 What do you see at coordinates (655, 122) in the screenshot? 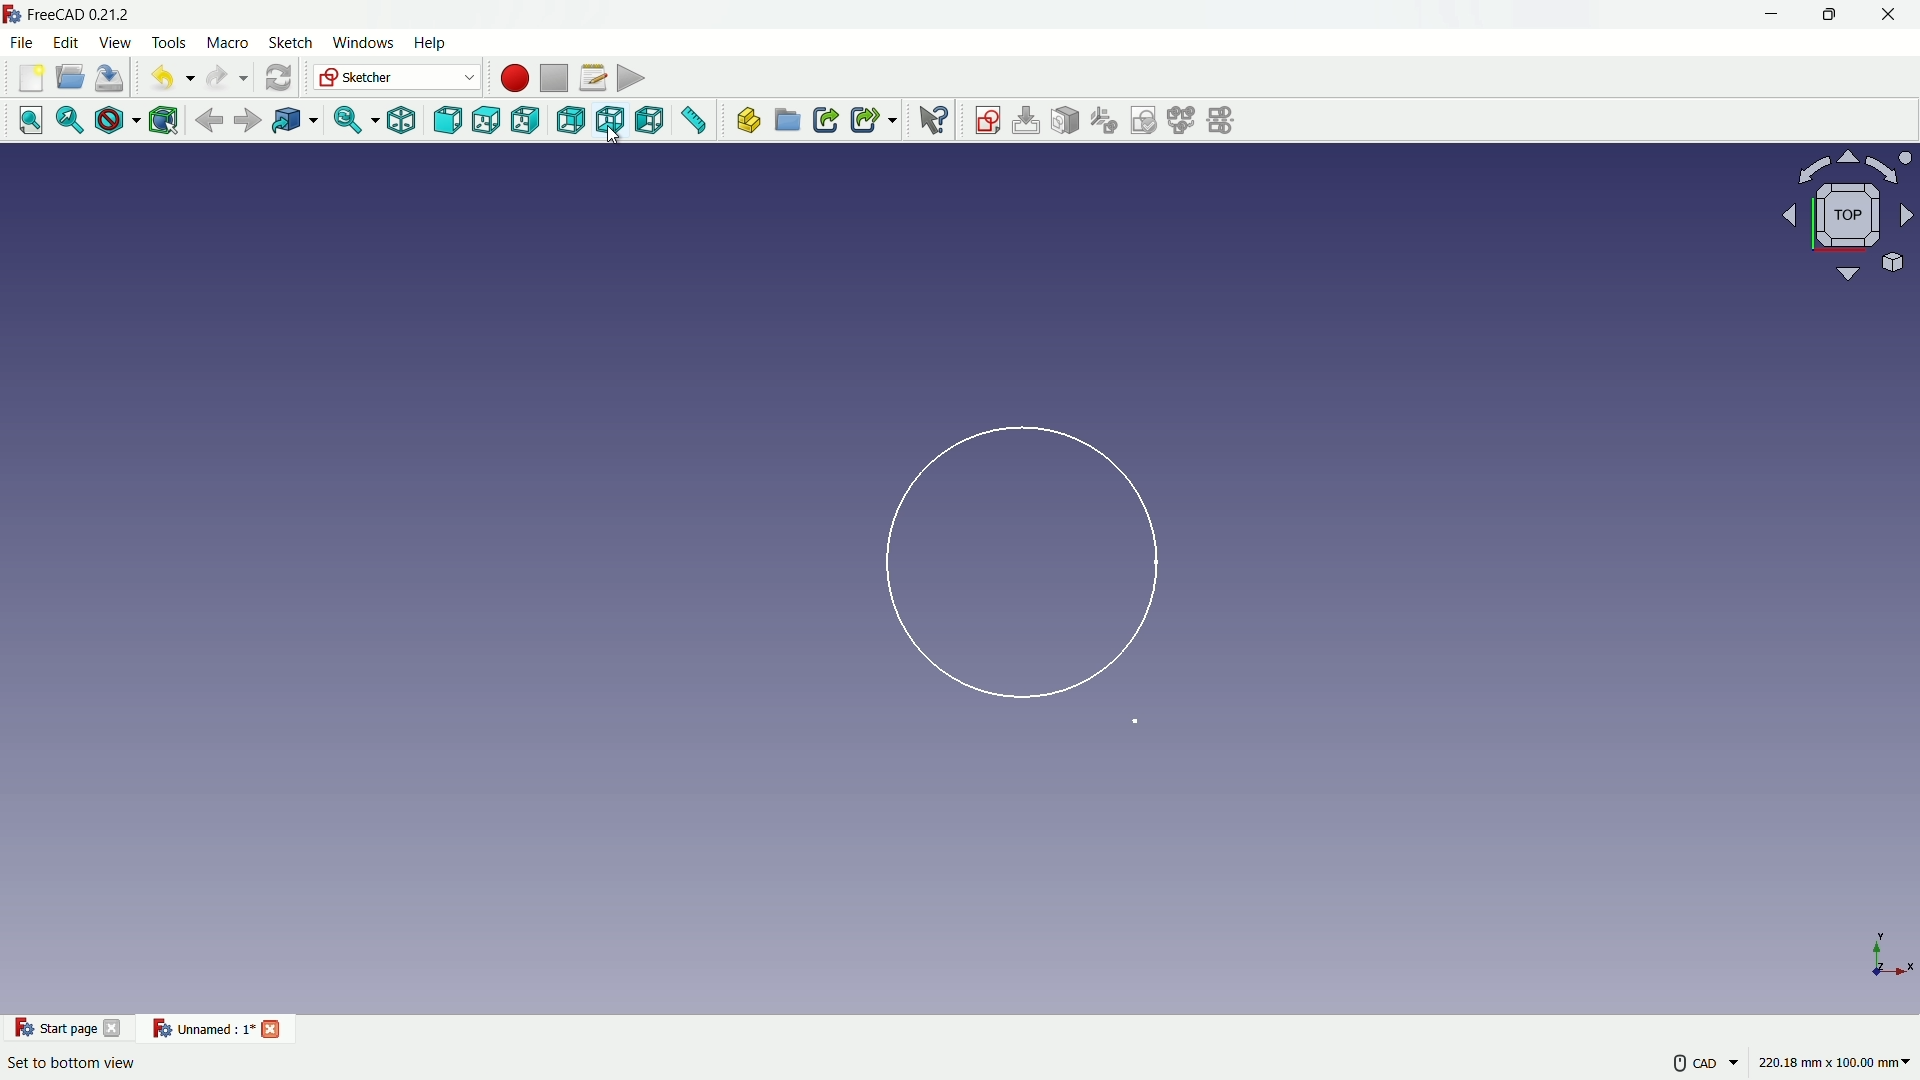
I see `left view` at bounding box center [655, 122].